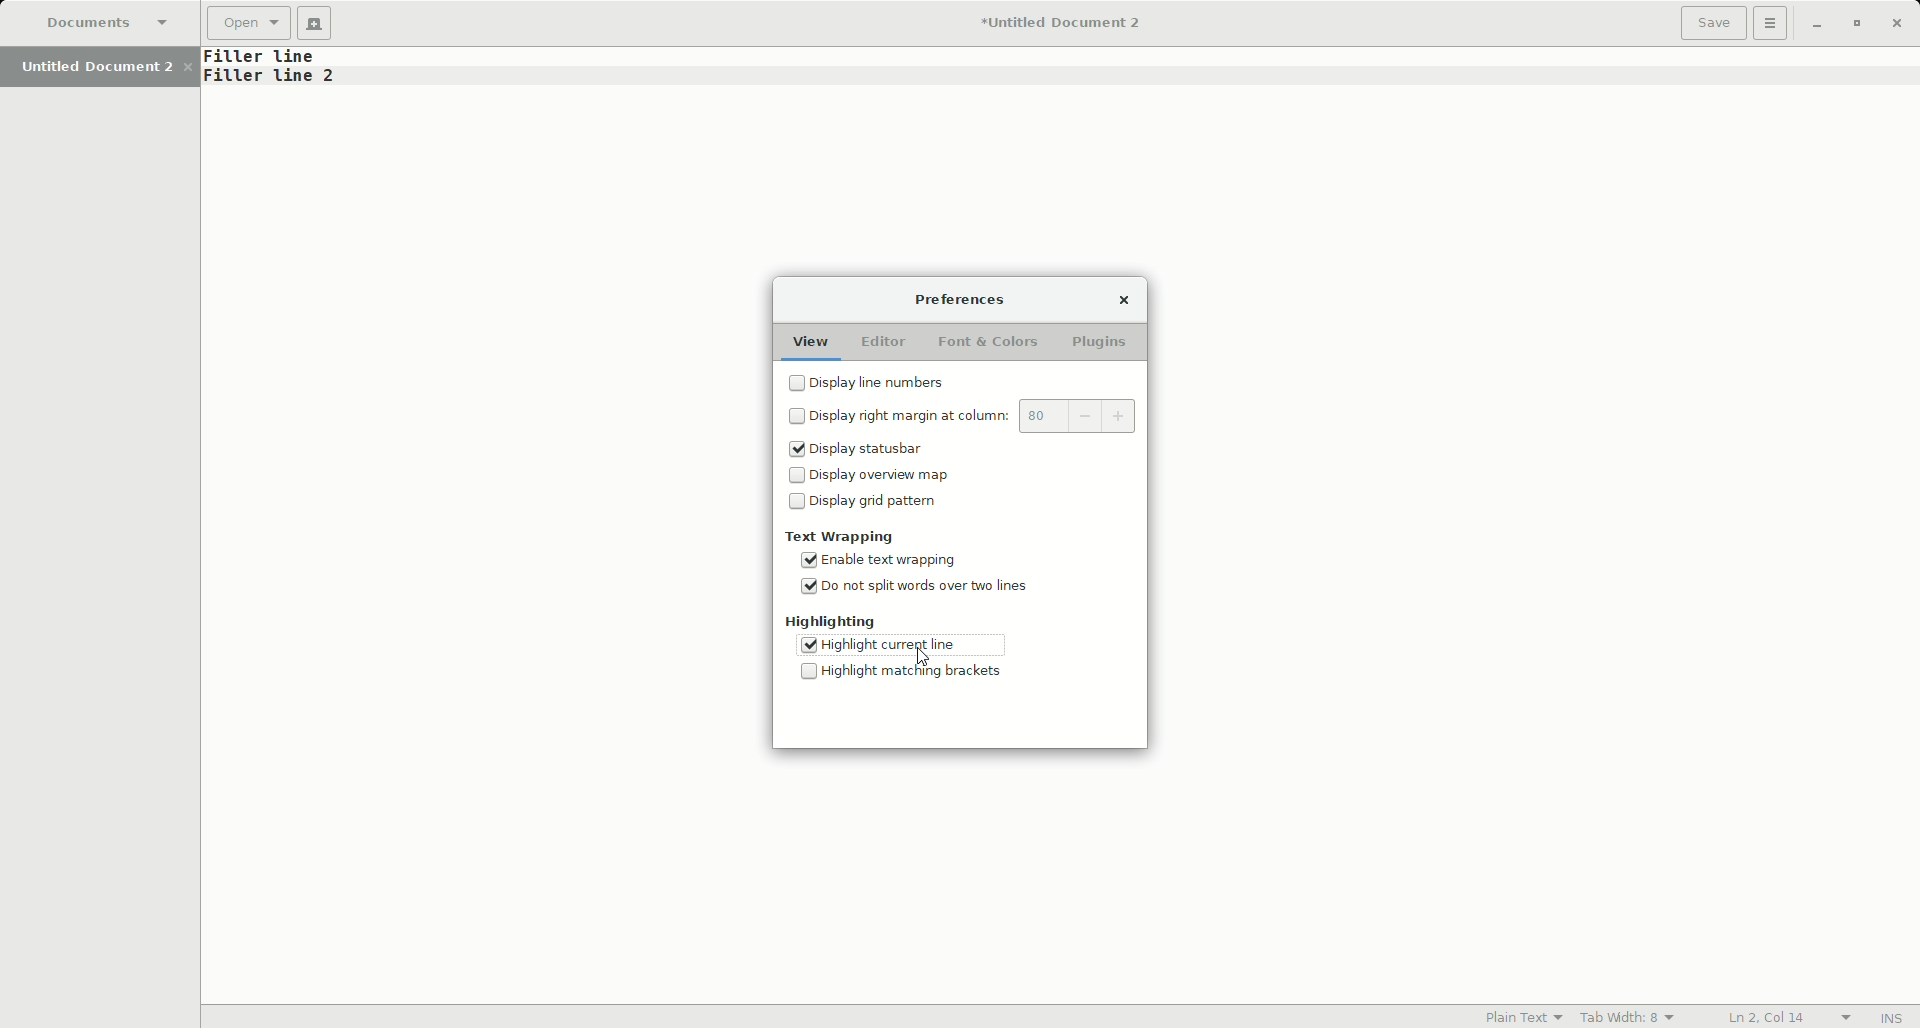 The image size is (1920, 1028). Describe the element at coordinates (920, 591) in the screenshot. I see `Do not split words` at that location.